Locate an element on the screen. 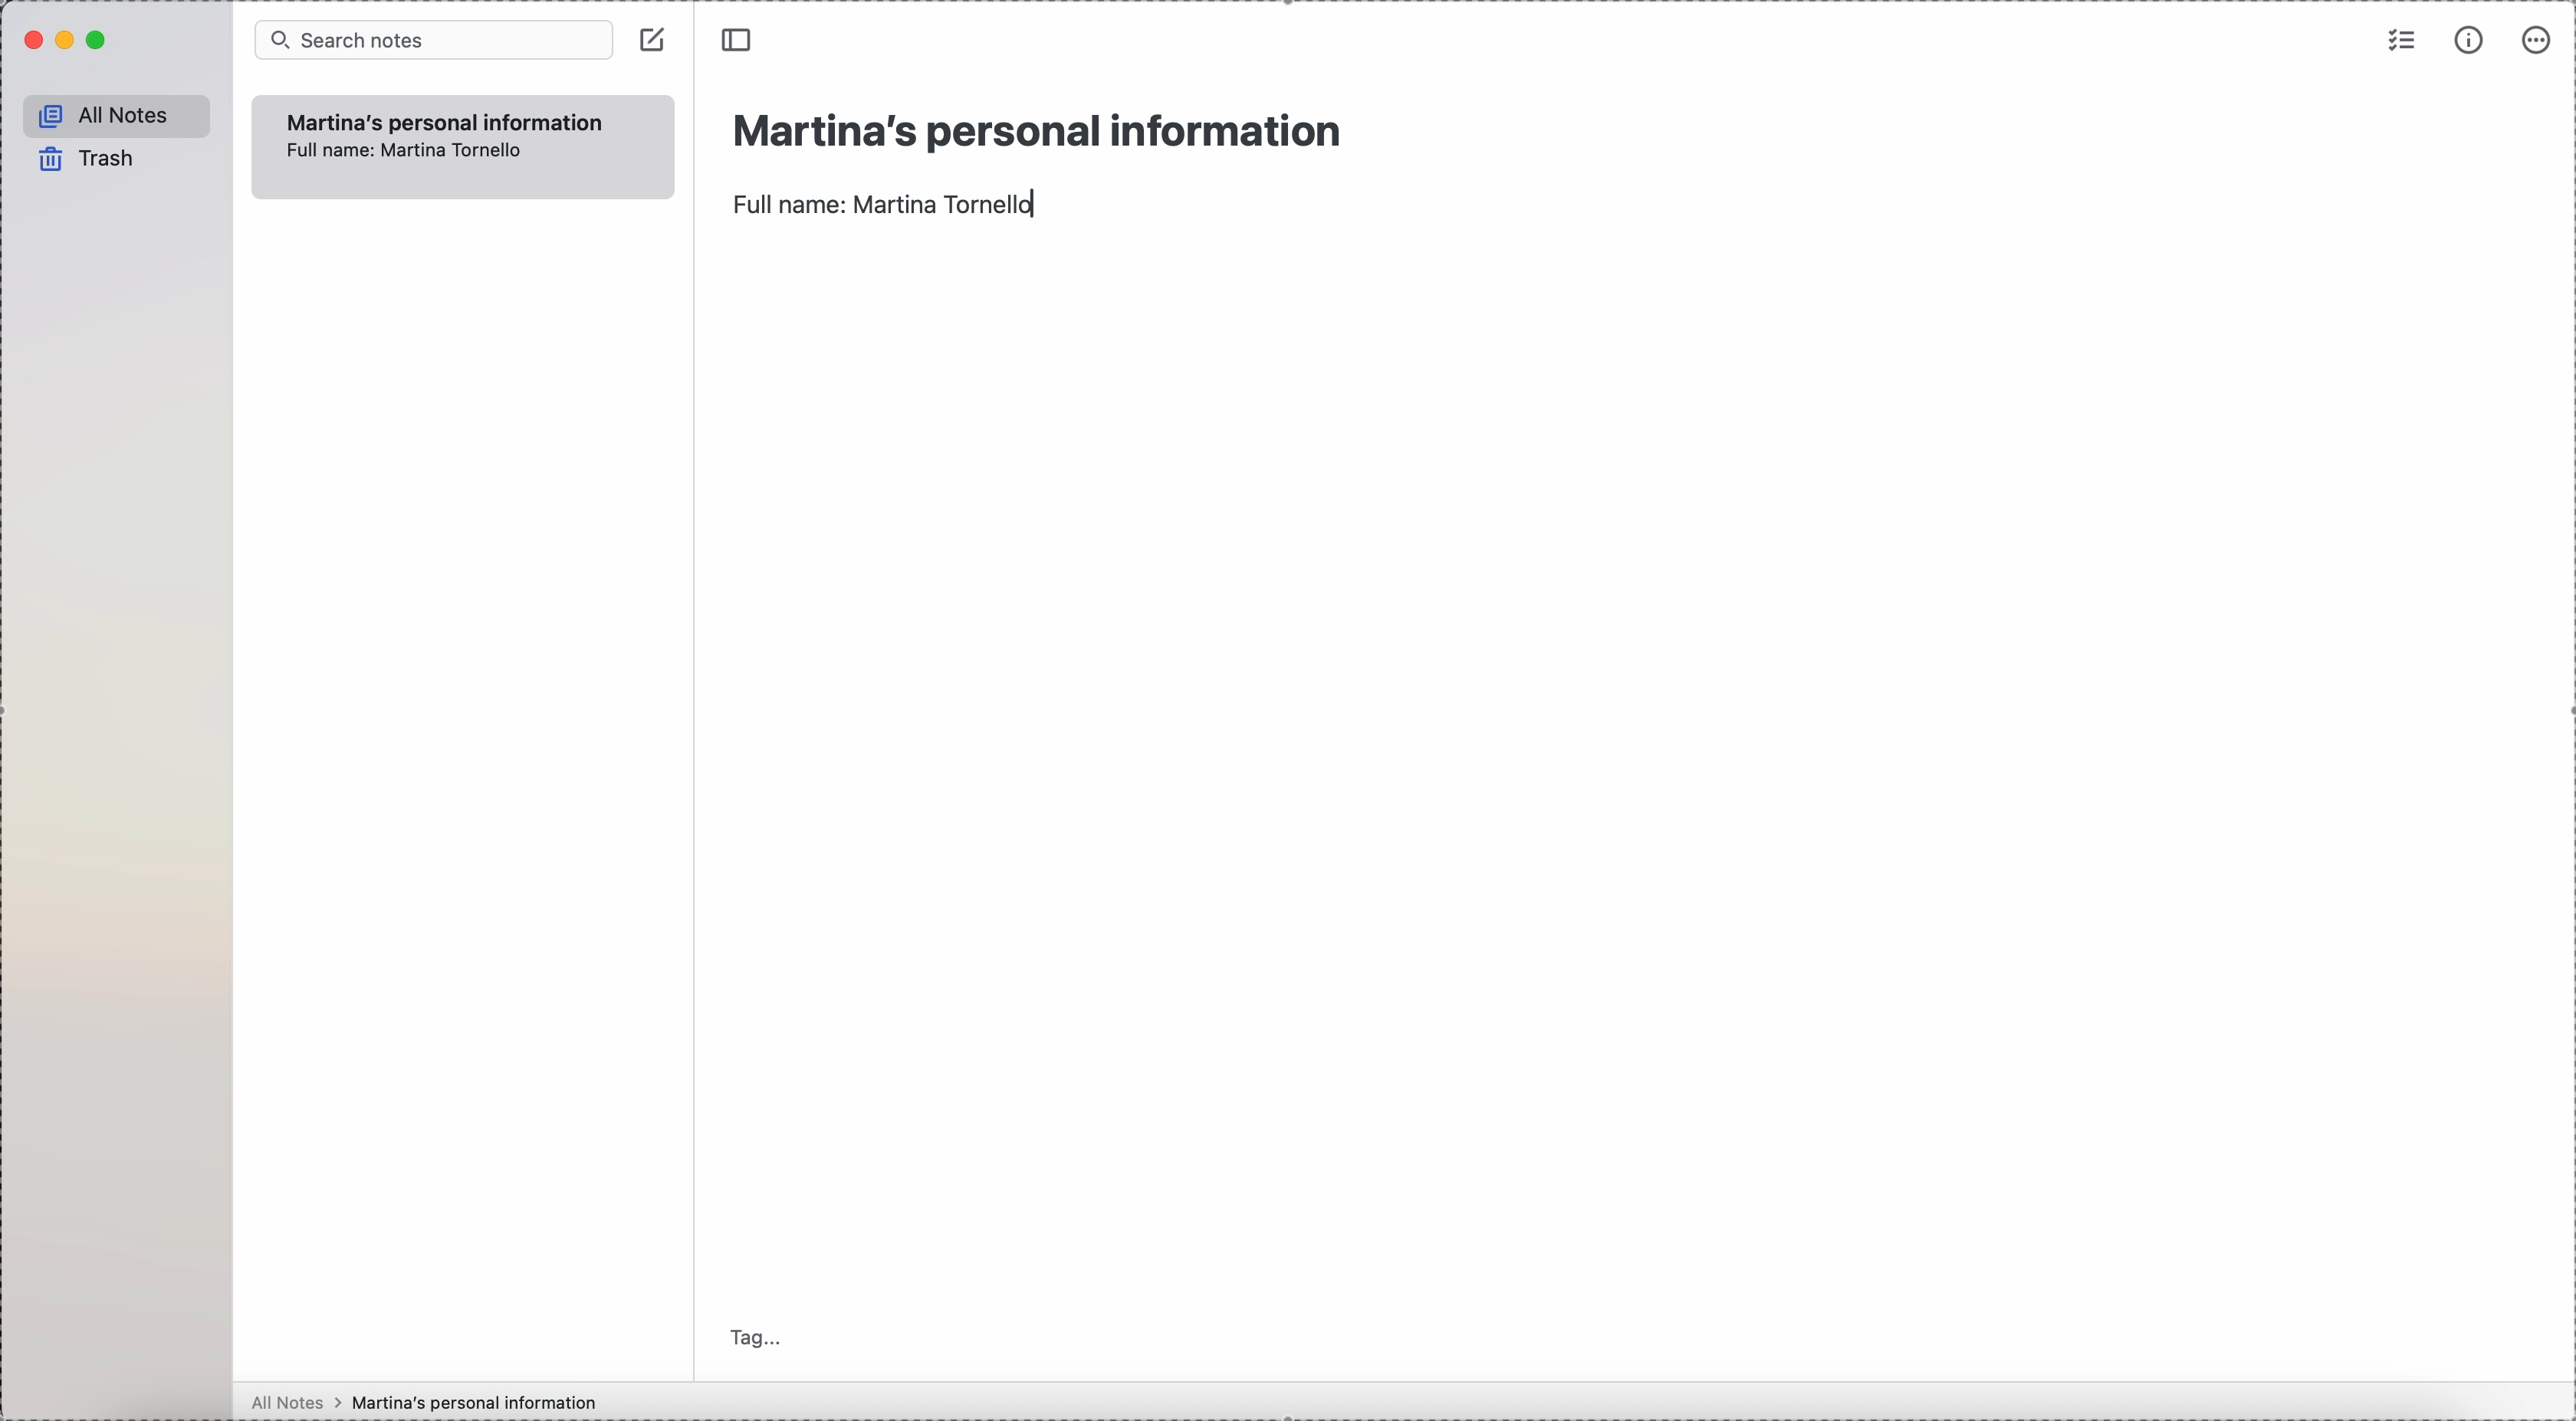 The image size is (2576, 1421). title: Martina's personal information is located at coordinates (1035, 130).